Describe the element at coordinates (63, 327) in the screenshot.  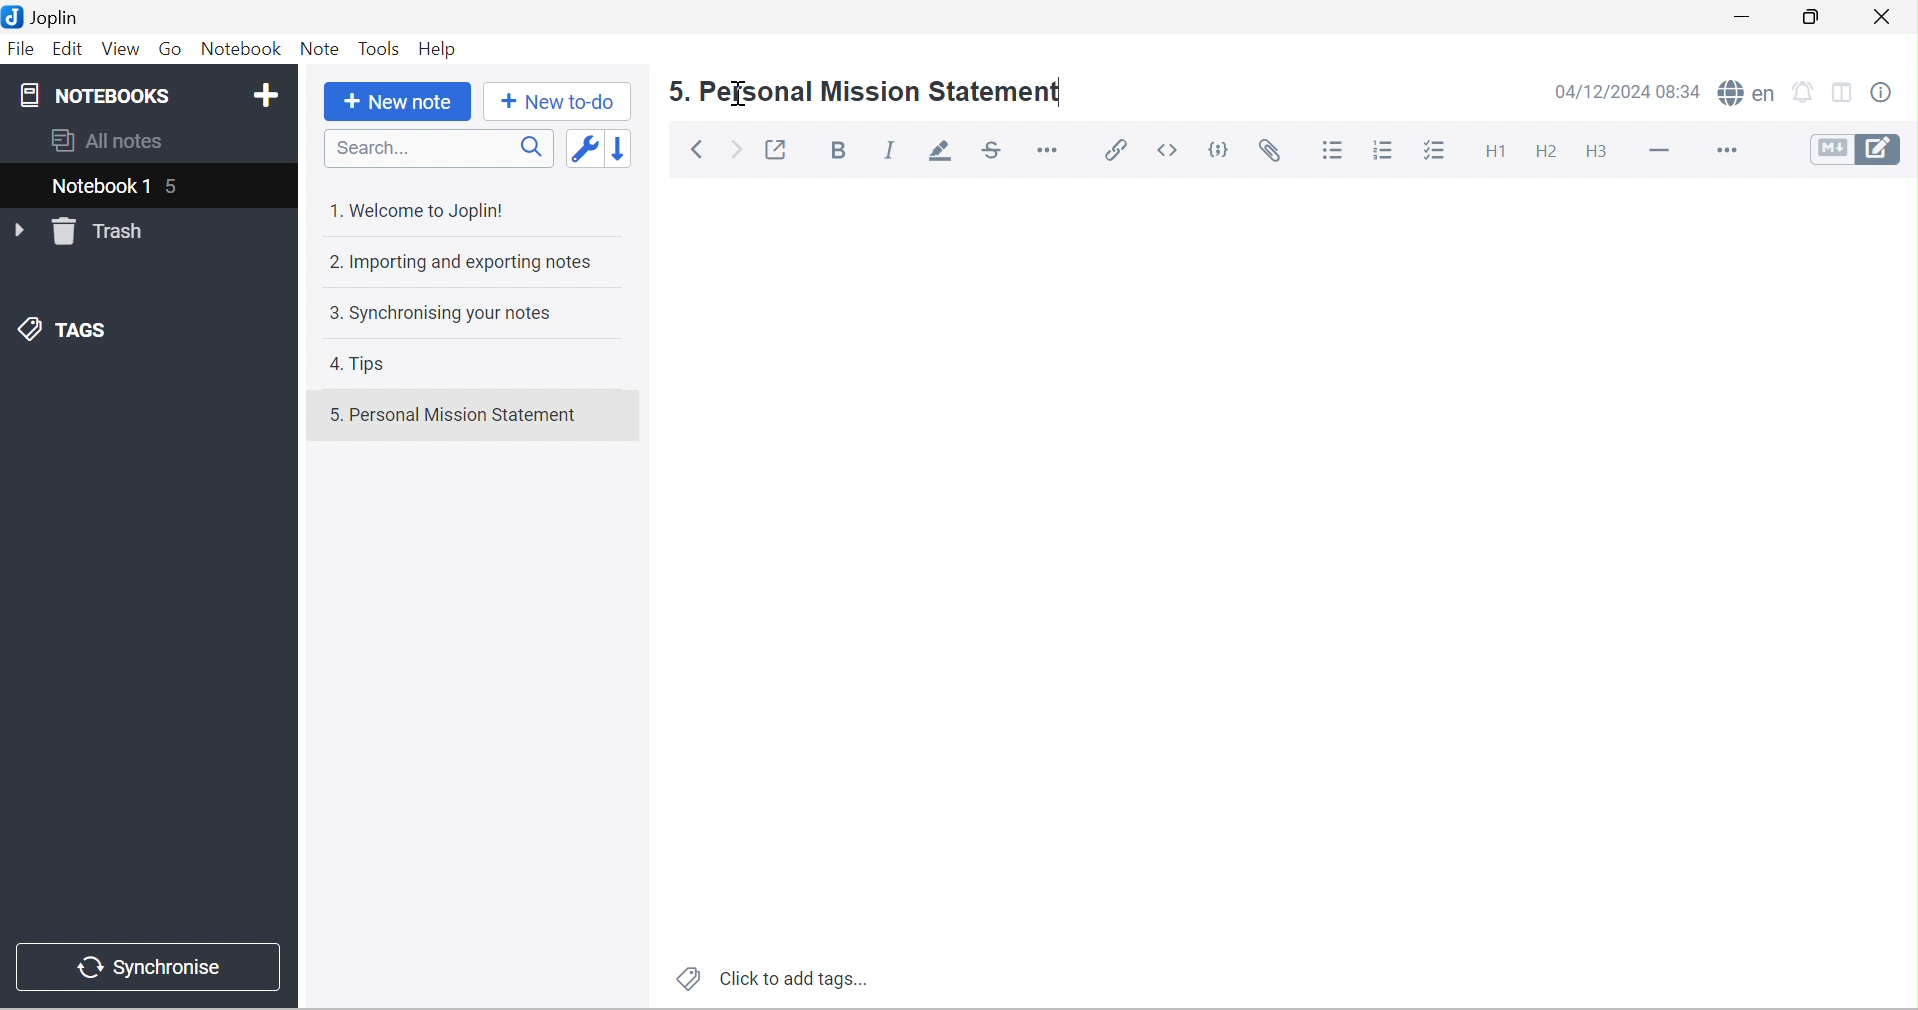
I see `TAGS` at that location.